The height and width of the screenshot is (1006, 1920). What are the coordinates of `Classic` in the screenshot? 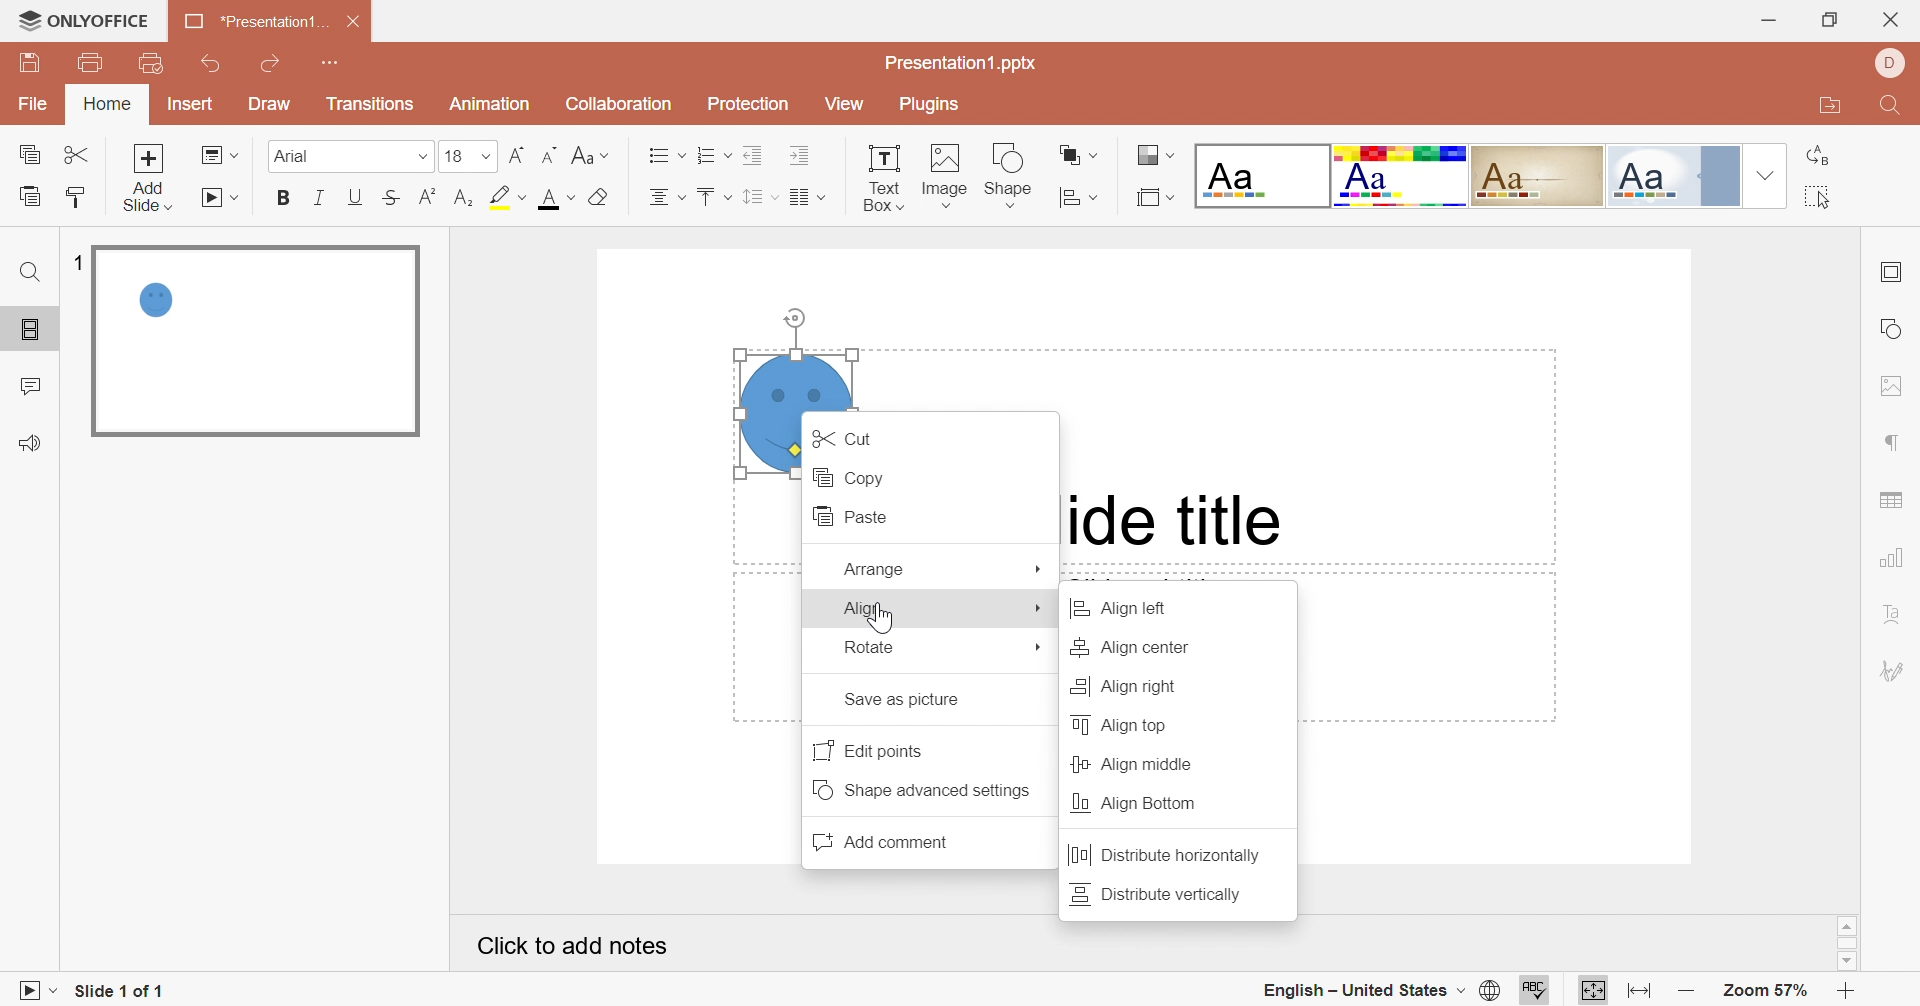 It's located at (1539, 173).